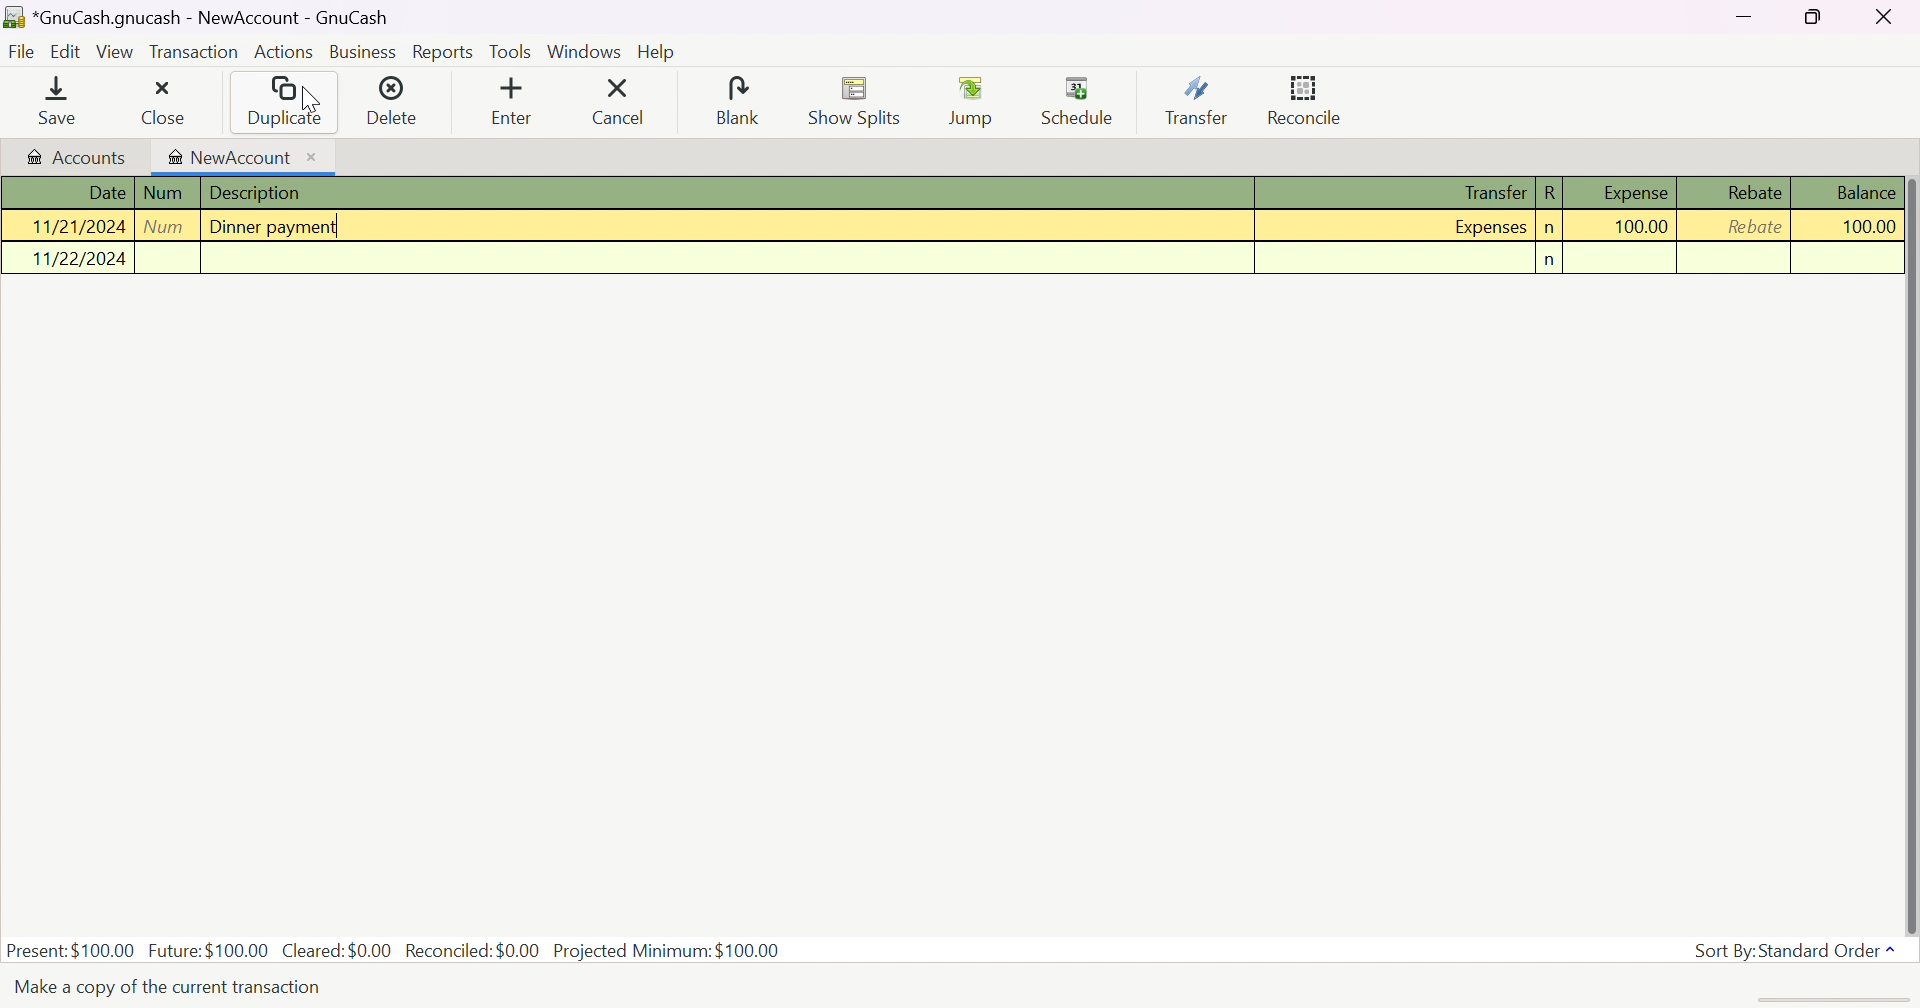 This screenshot has height=1008, width=1920. What do you see at coordinates (339, 949) in the screenshot?
I see `Cleared: $0.00` at bounding box center [339, 949].